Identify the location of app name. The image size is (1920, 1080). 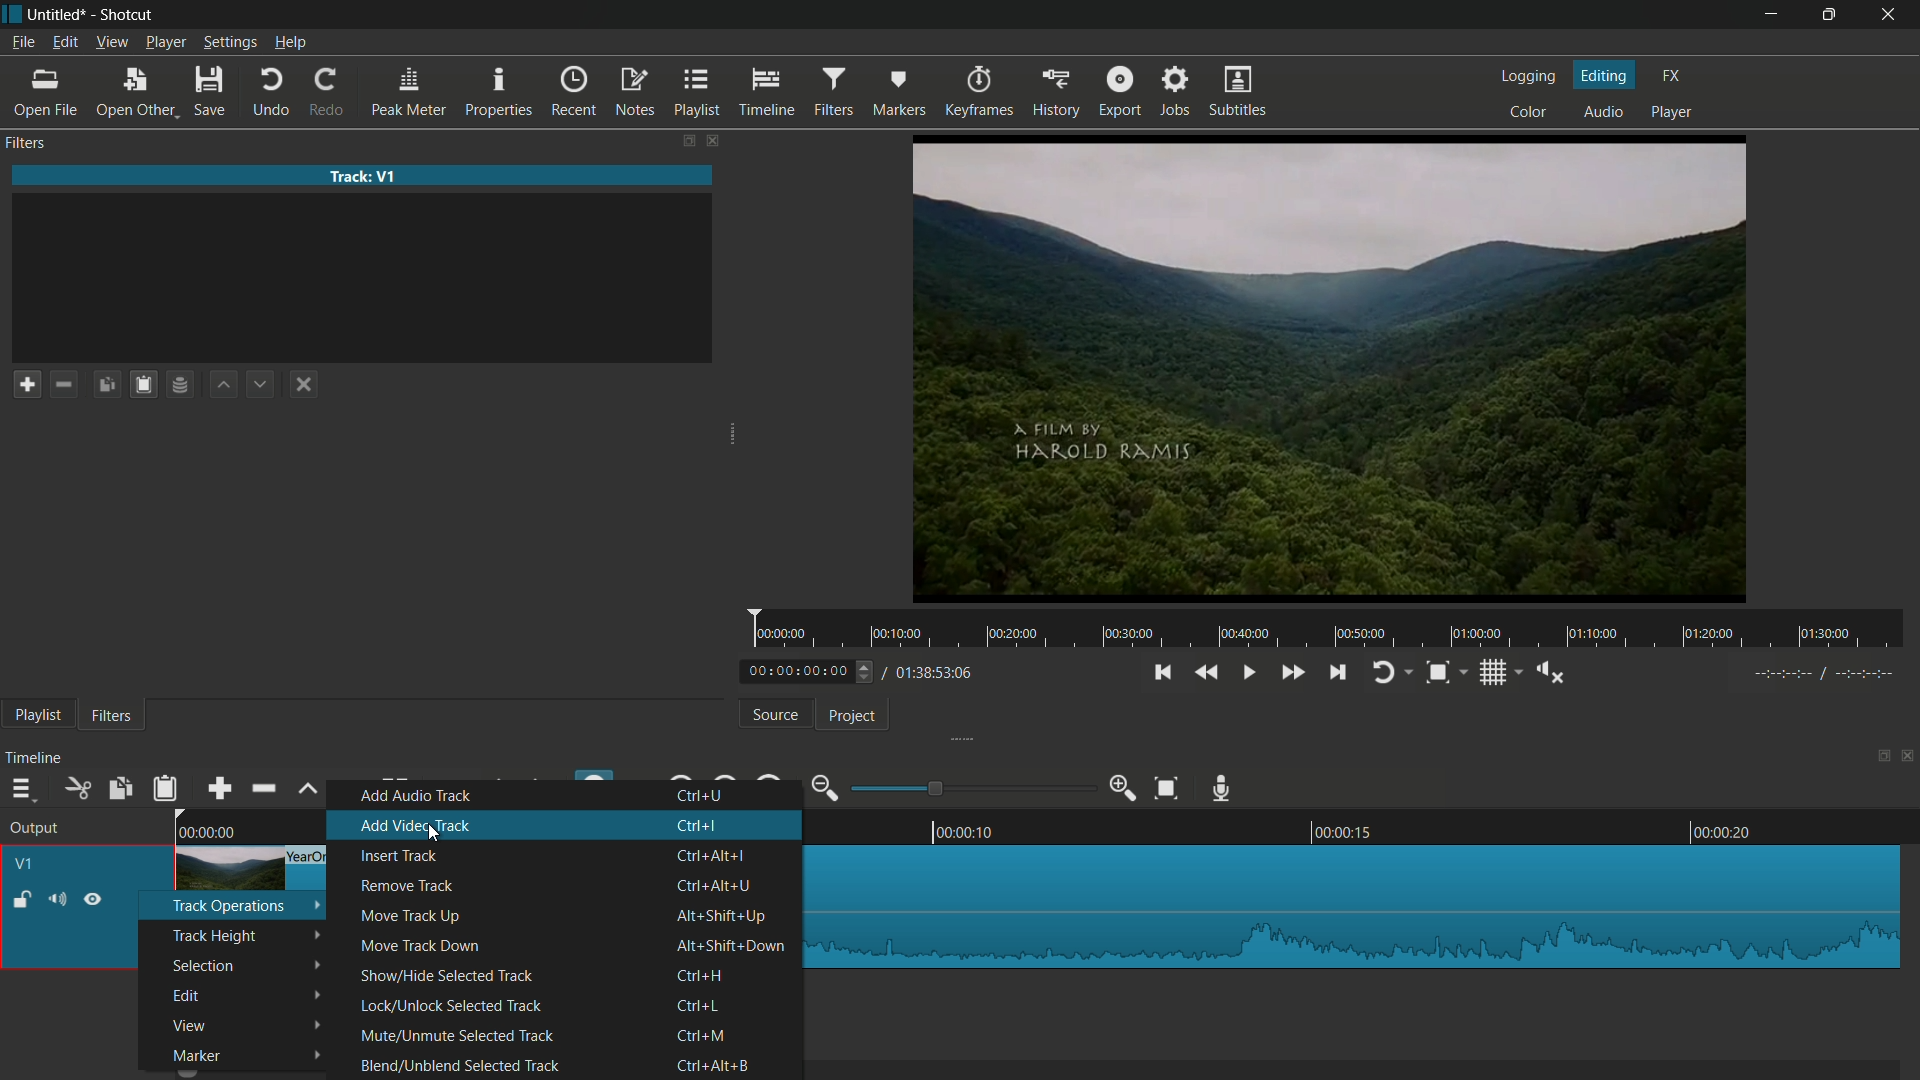
(129, 14).